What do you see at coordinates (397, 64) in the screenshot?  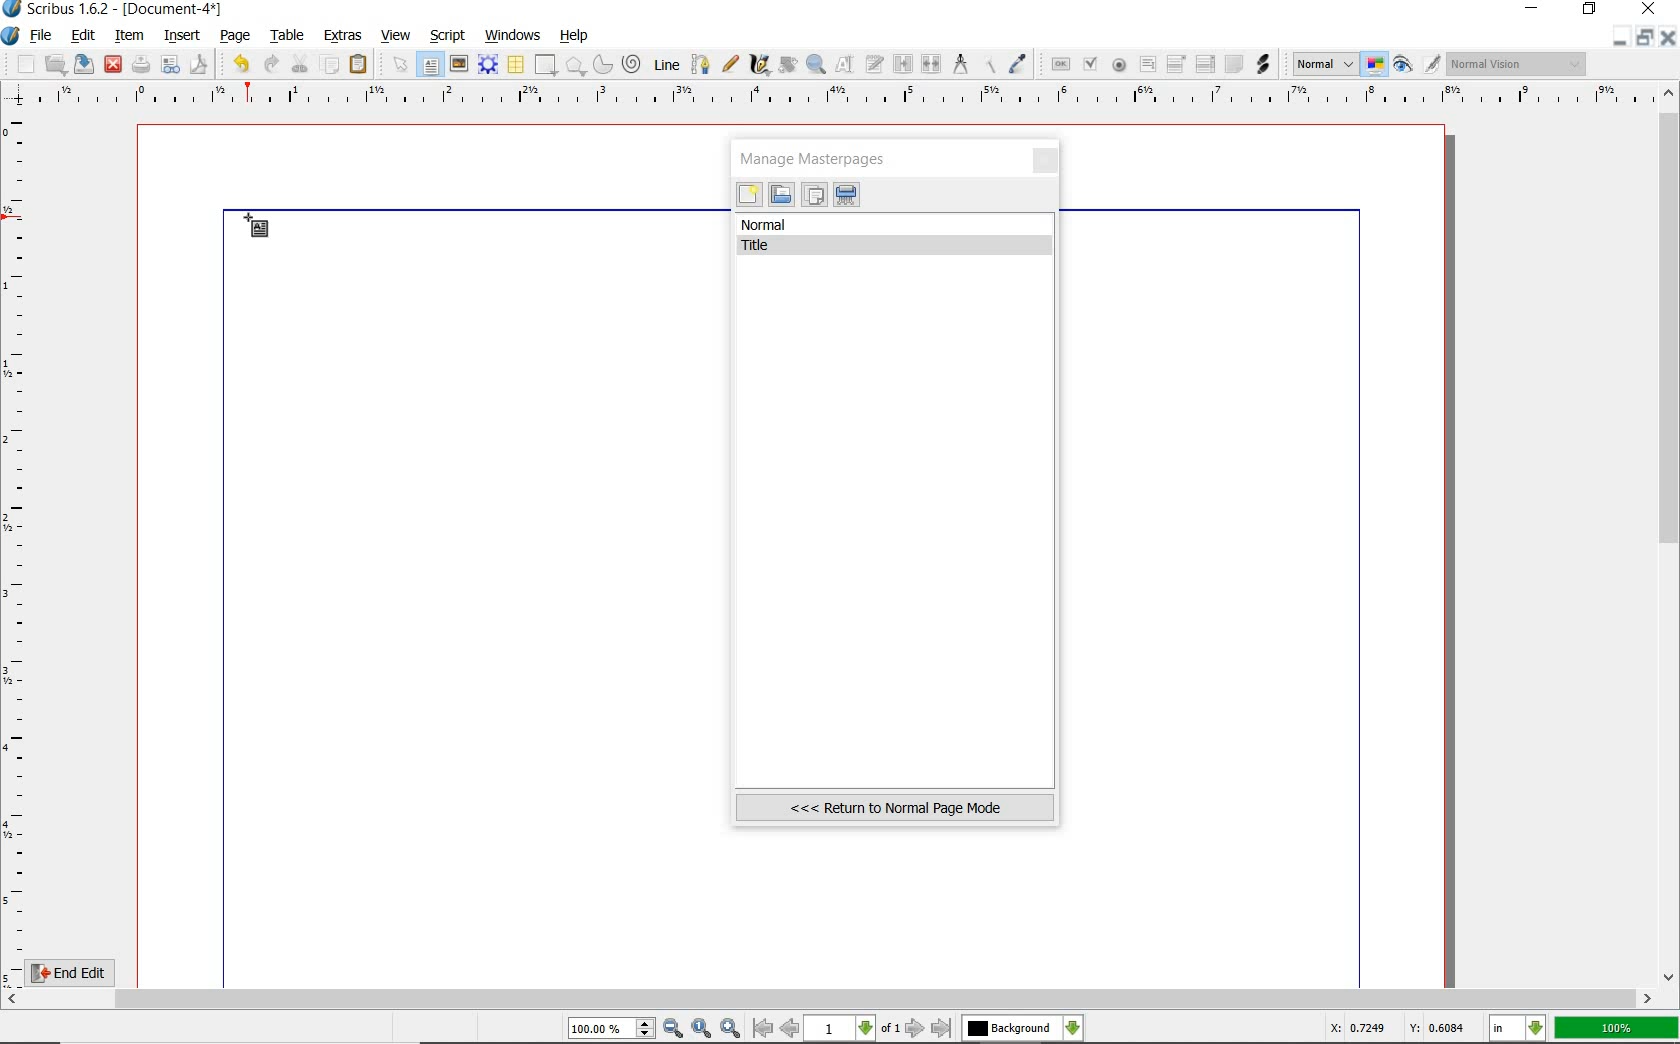 I see `select` at bounding box center [397, 64].